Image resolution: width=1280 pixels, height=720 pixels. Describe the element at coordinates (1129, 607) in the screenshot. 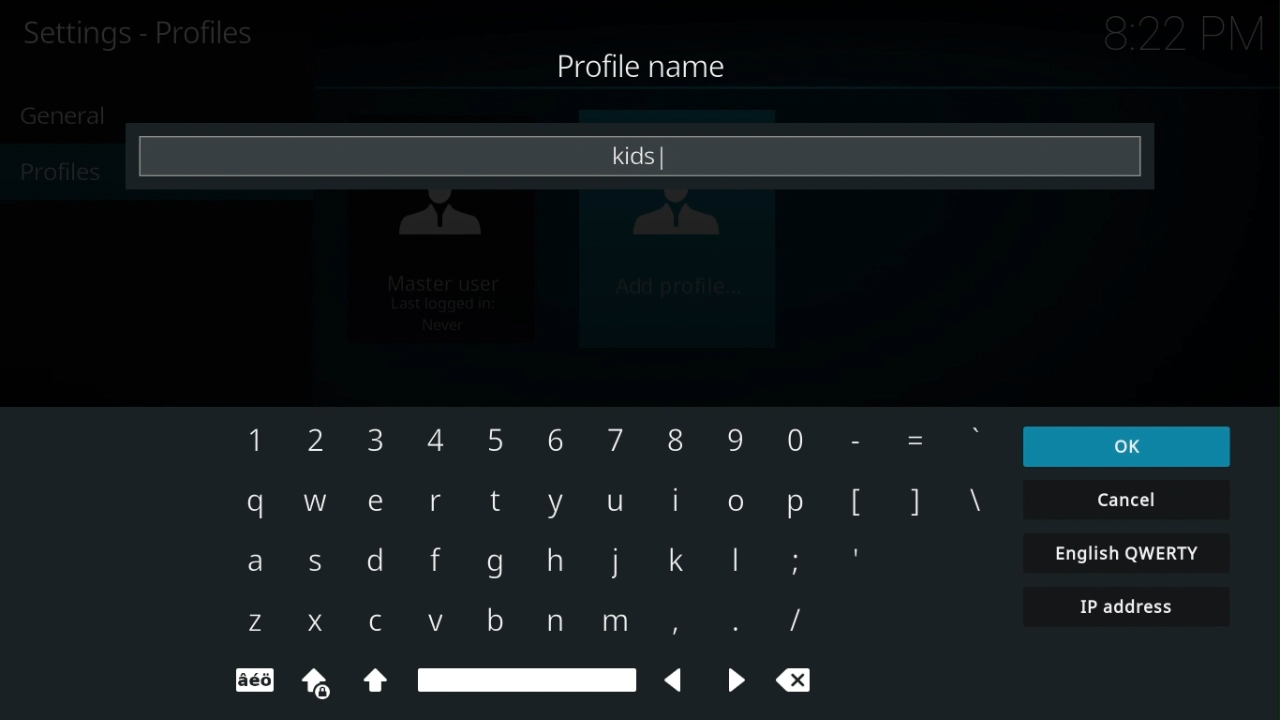

I see `IP address` at that location.